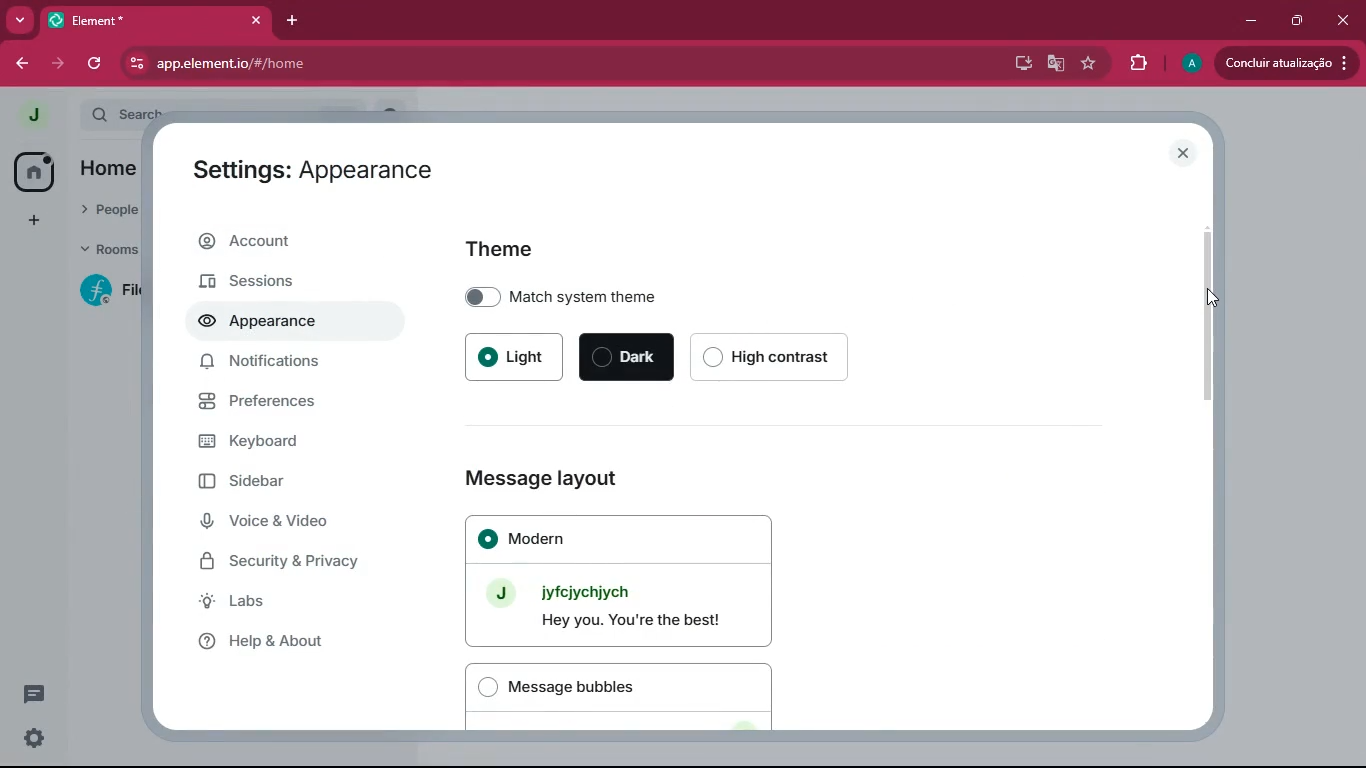 The height and width of the screenshot is (768, 1366). Describe the element at coordinates (271, 365) in the screenshot. I see `notifications` at that location.